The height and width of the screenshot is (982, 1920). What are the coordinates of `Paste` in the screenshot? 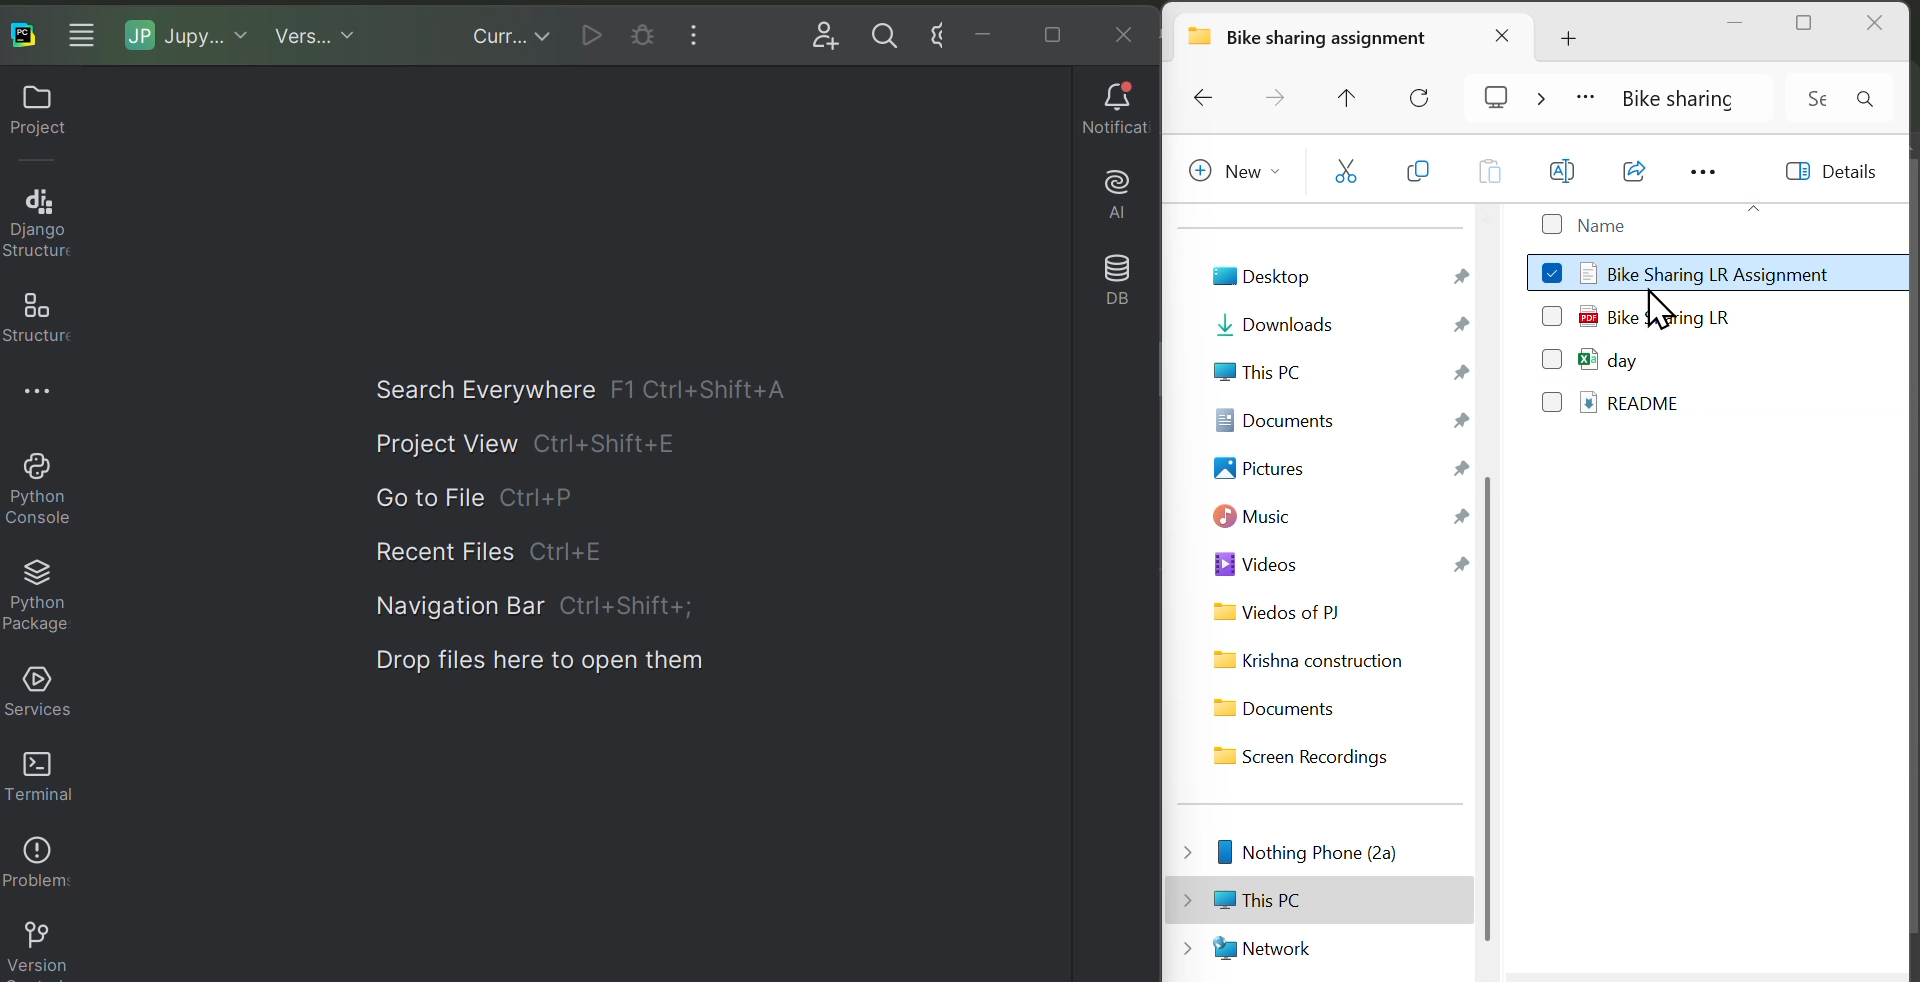 It's located at (1488, 175).